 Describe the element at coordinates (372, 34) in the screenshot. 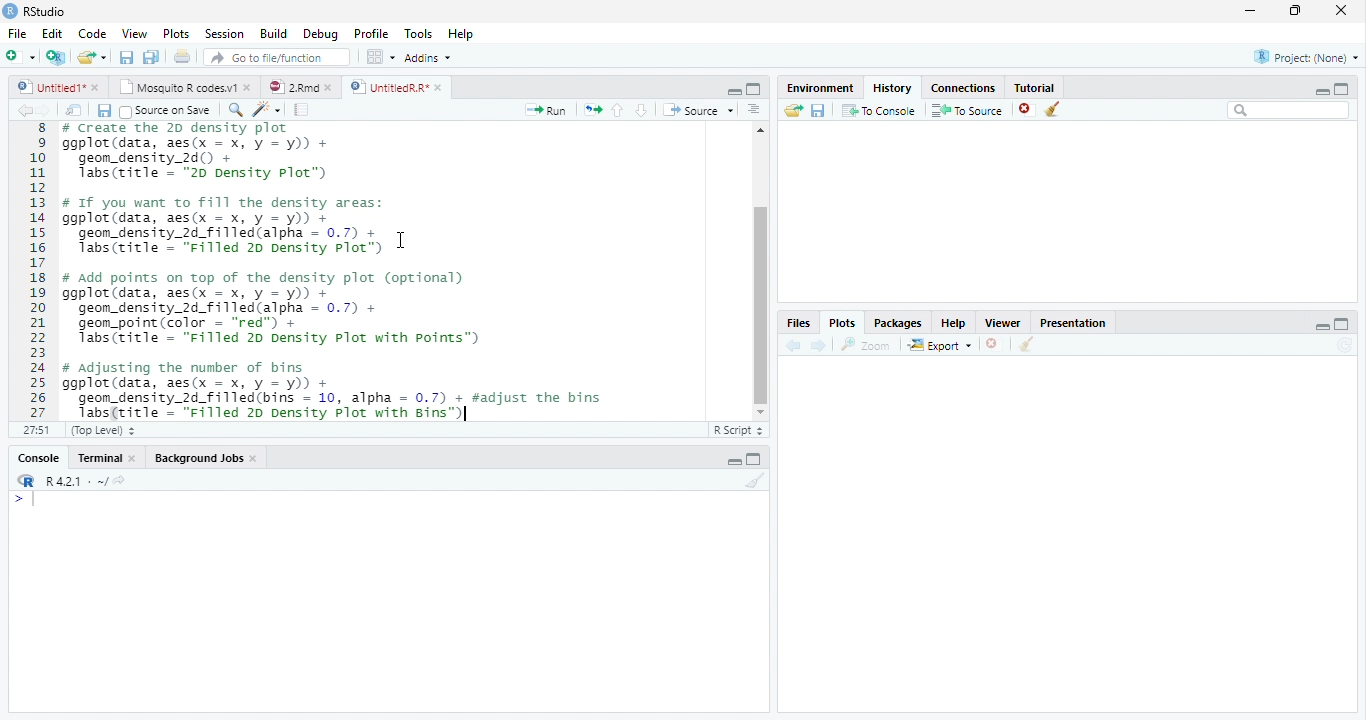

I see `Profile` at that location.